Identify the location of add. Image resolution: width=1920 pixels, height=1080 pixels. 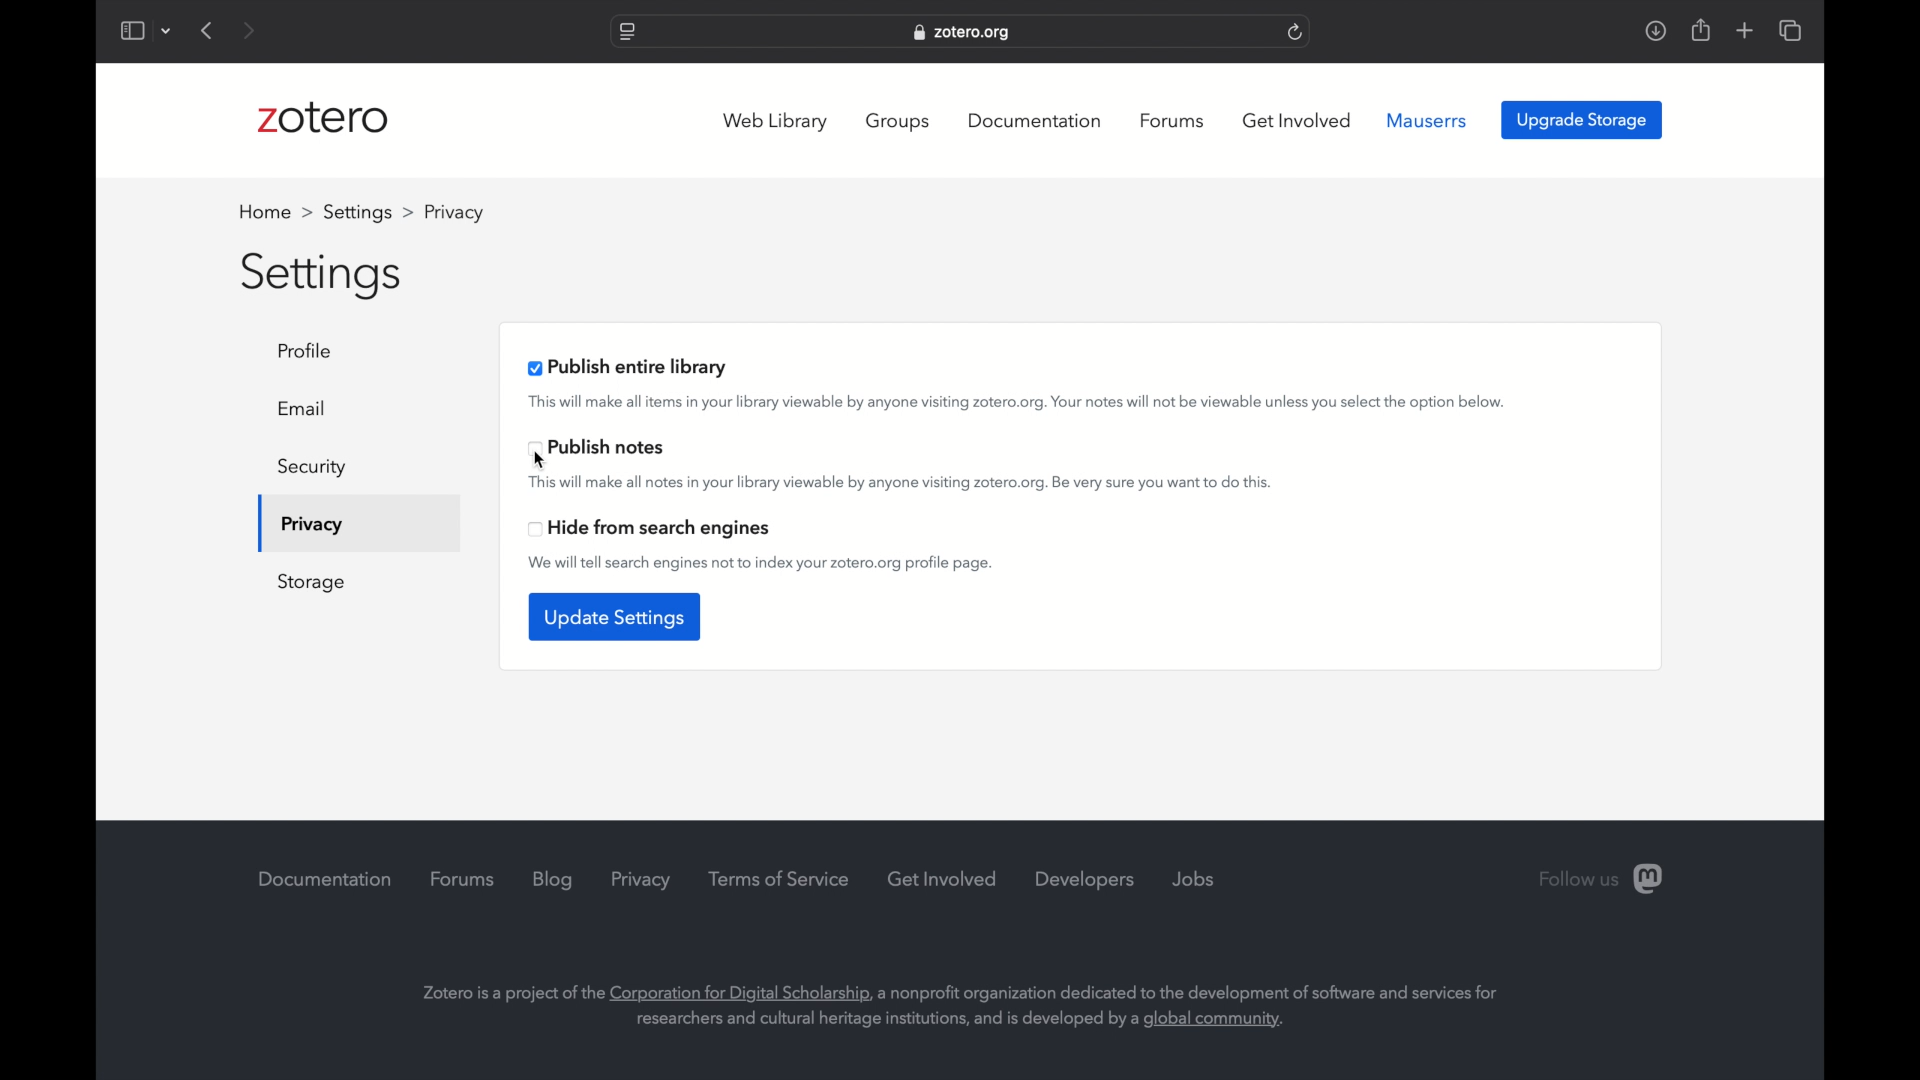
(1744, 30).